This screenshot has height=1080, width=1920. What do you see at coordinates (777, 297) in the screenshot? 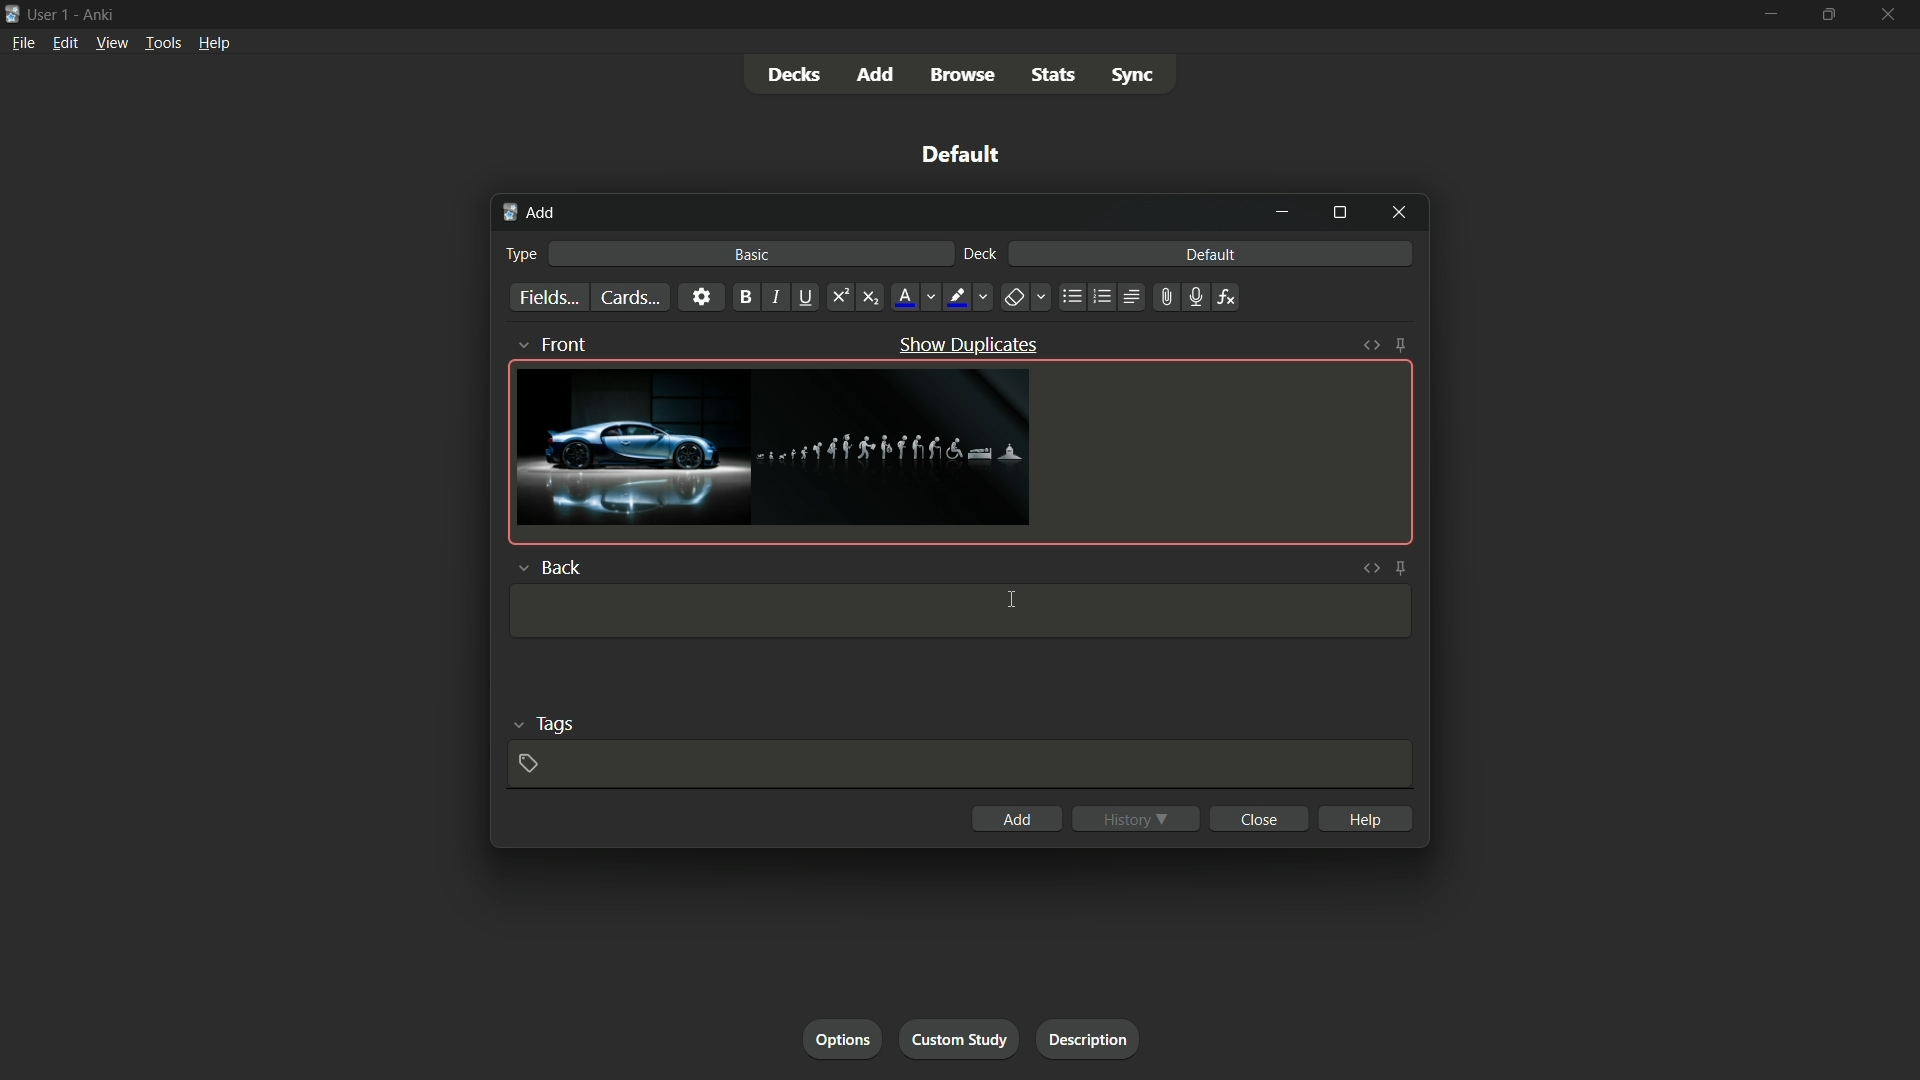
I see `italic` at bounding box center [777, 297].